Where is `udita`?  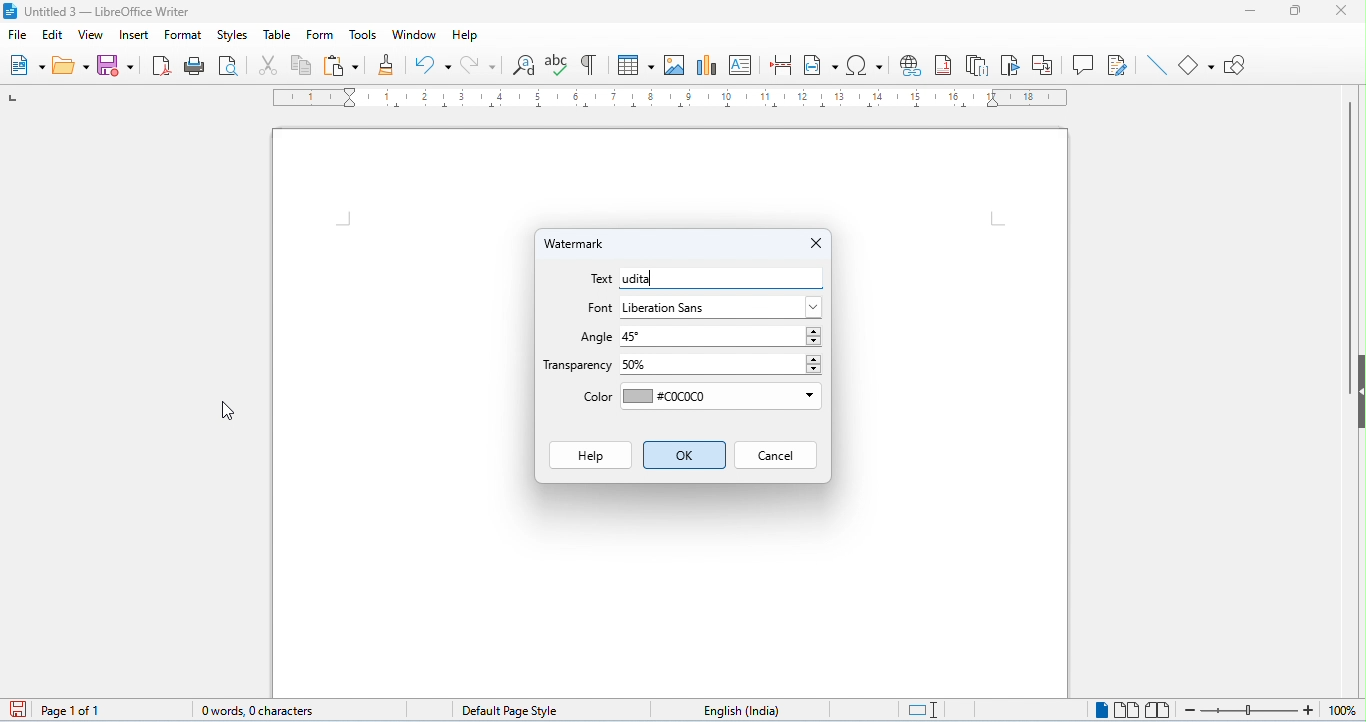
udita is located at coordinates (721, 277).